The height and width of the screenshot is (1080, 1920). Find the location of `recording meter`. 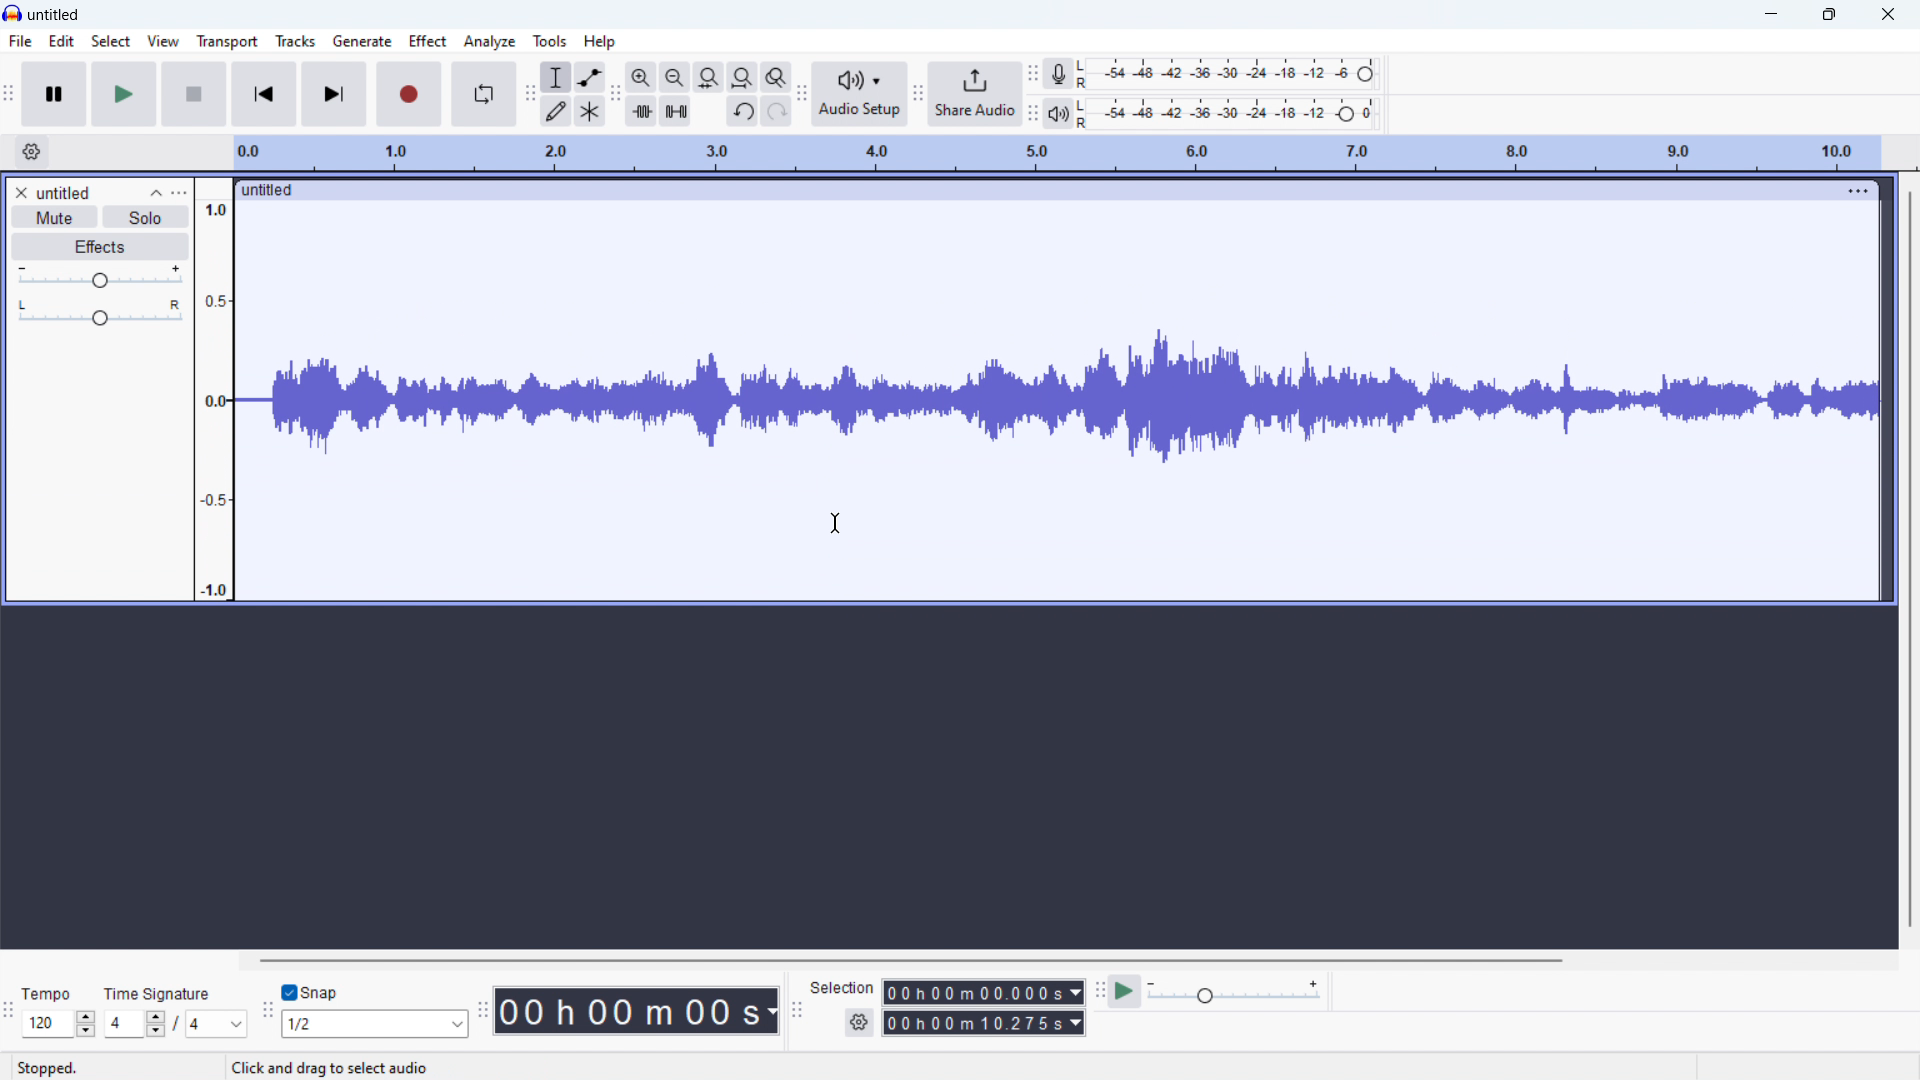

recording meter is located at coordinates (1060, 74).